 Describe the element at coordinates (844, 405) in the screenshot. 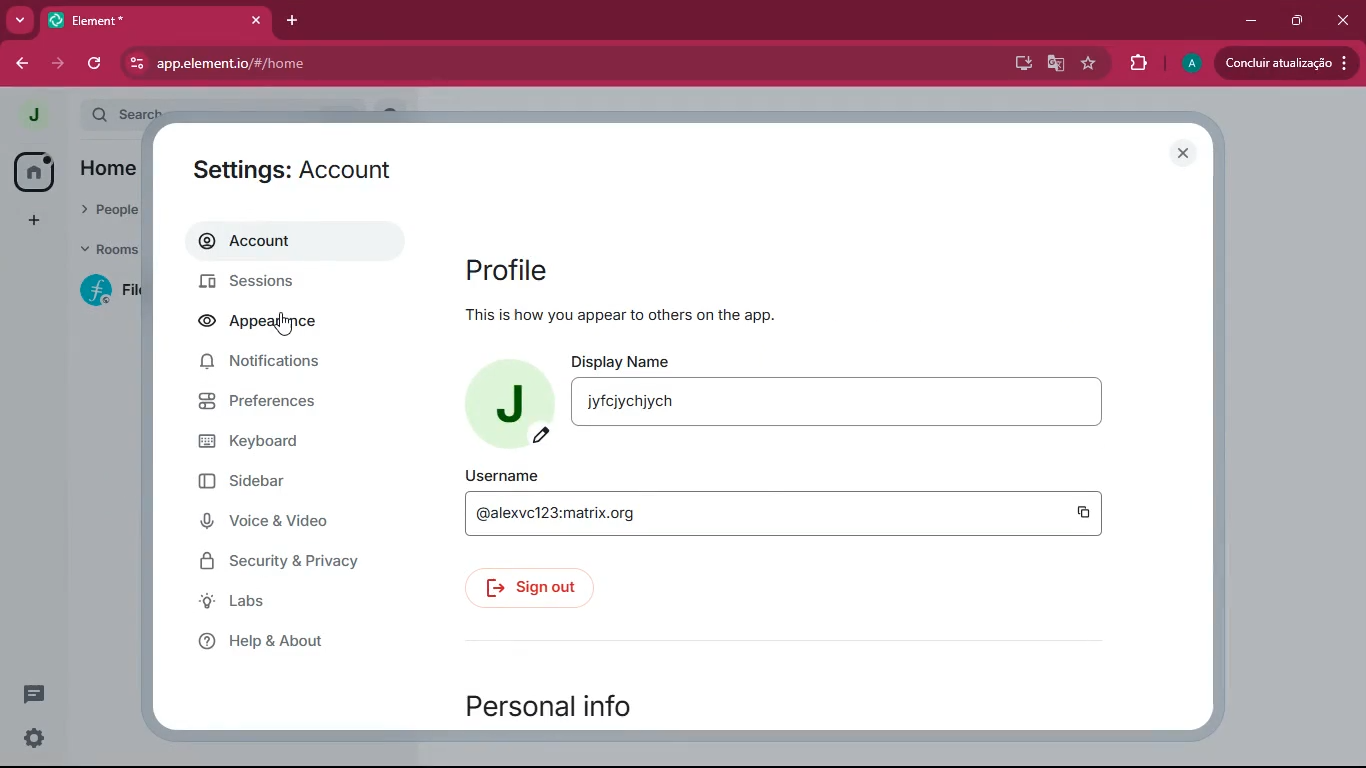

I see `display name` at that location.